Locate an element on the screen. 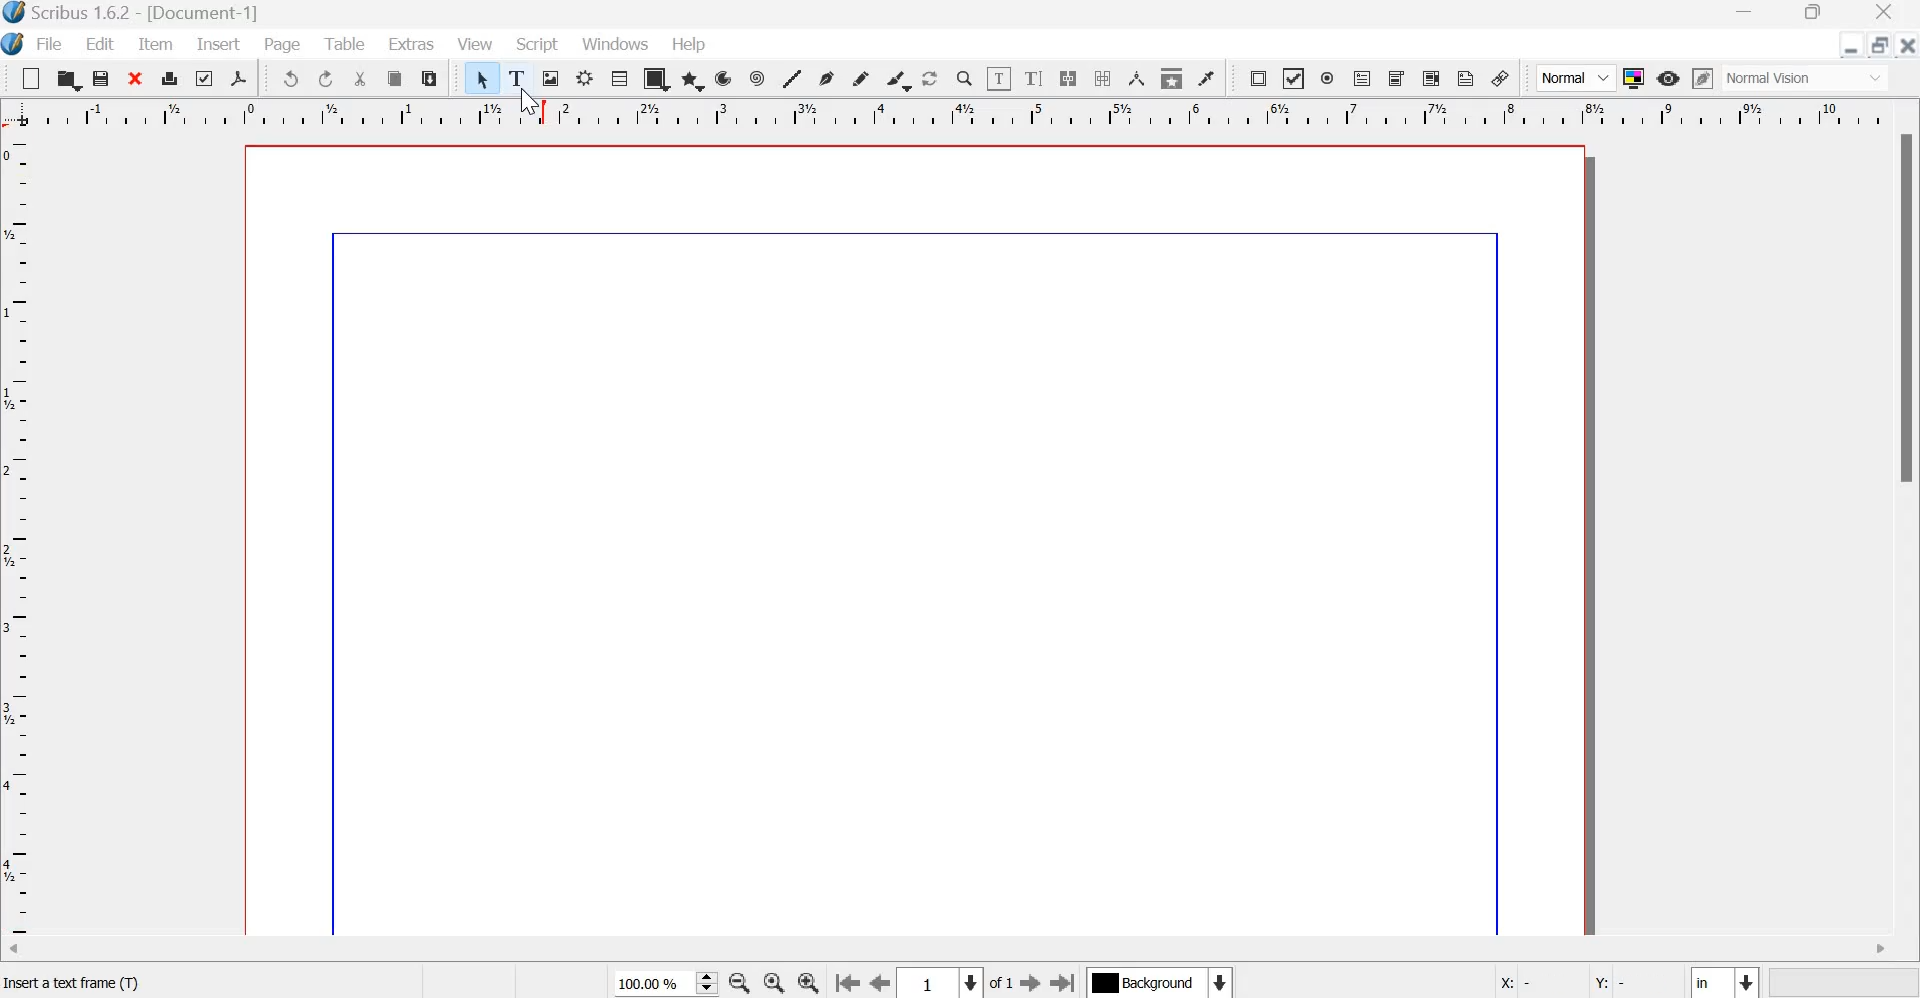  Cursor  is located at coordinates (530, 99).